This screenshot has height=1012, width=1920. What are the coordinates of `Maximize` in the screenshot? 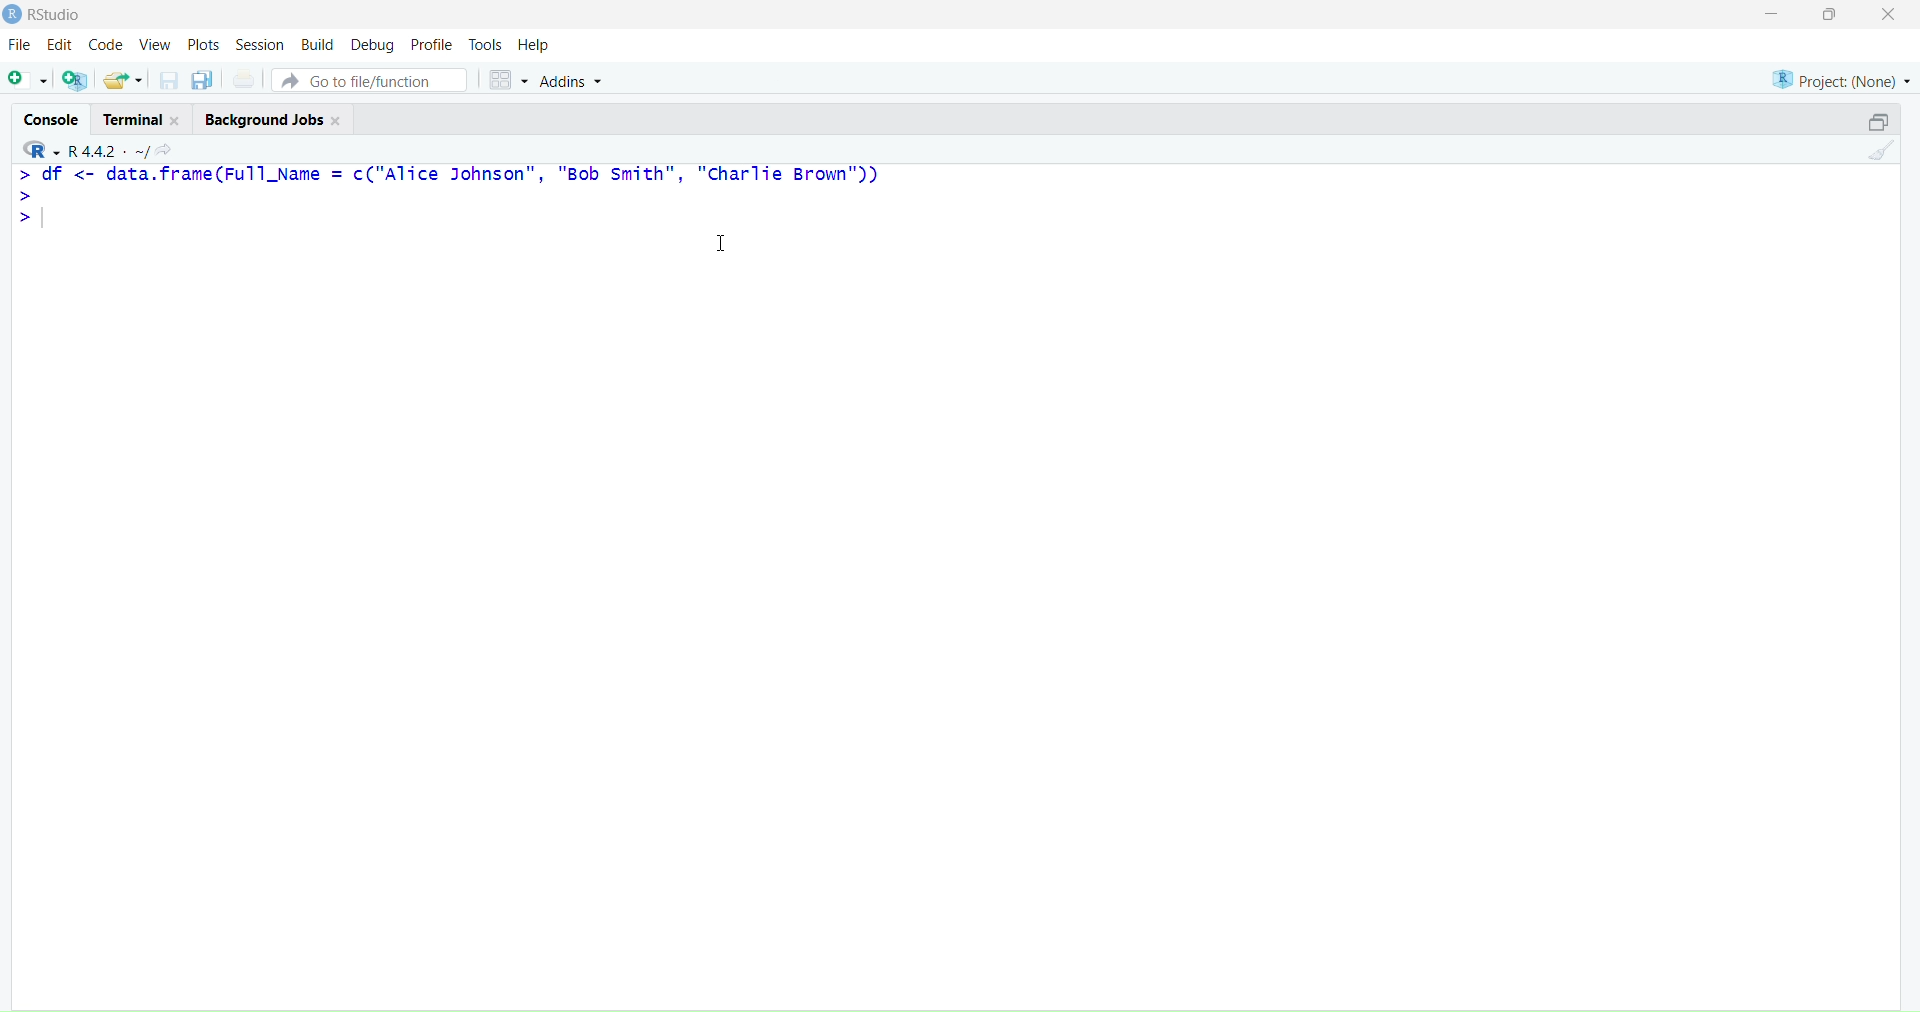 It's located at (1830, 18).